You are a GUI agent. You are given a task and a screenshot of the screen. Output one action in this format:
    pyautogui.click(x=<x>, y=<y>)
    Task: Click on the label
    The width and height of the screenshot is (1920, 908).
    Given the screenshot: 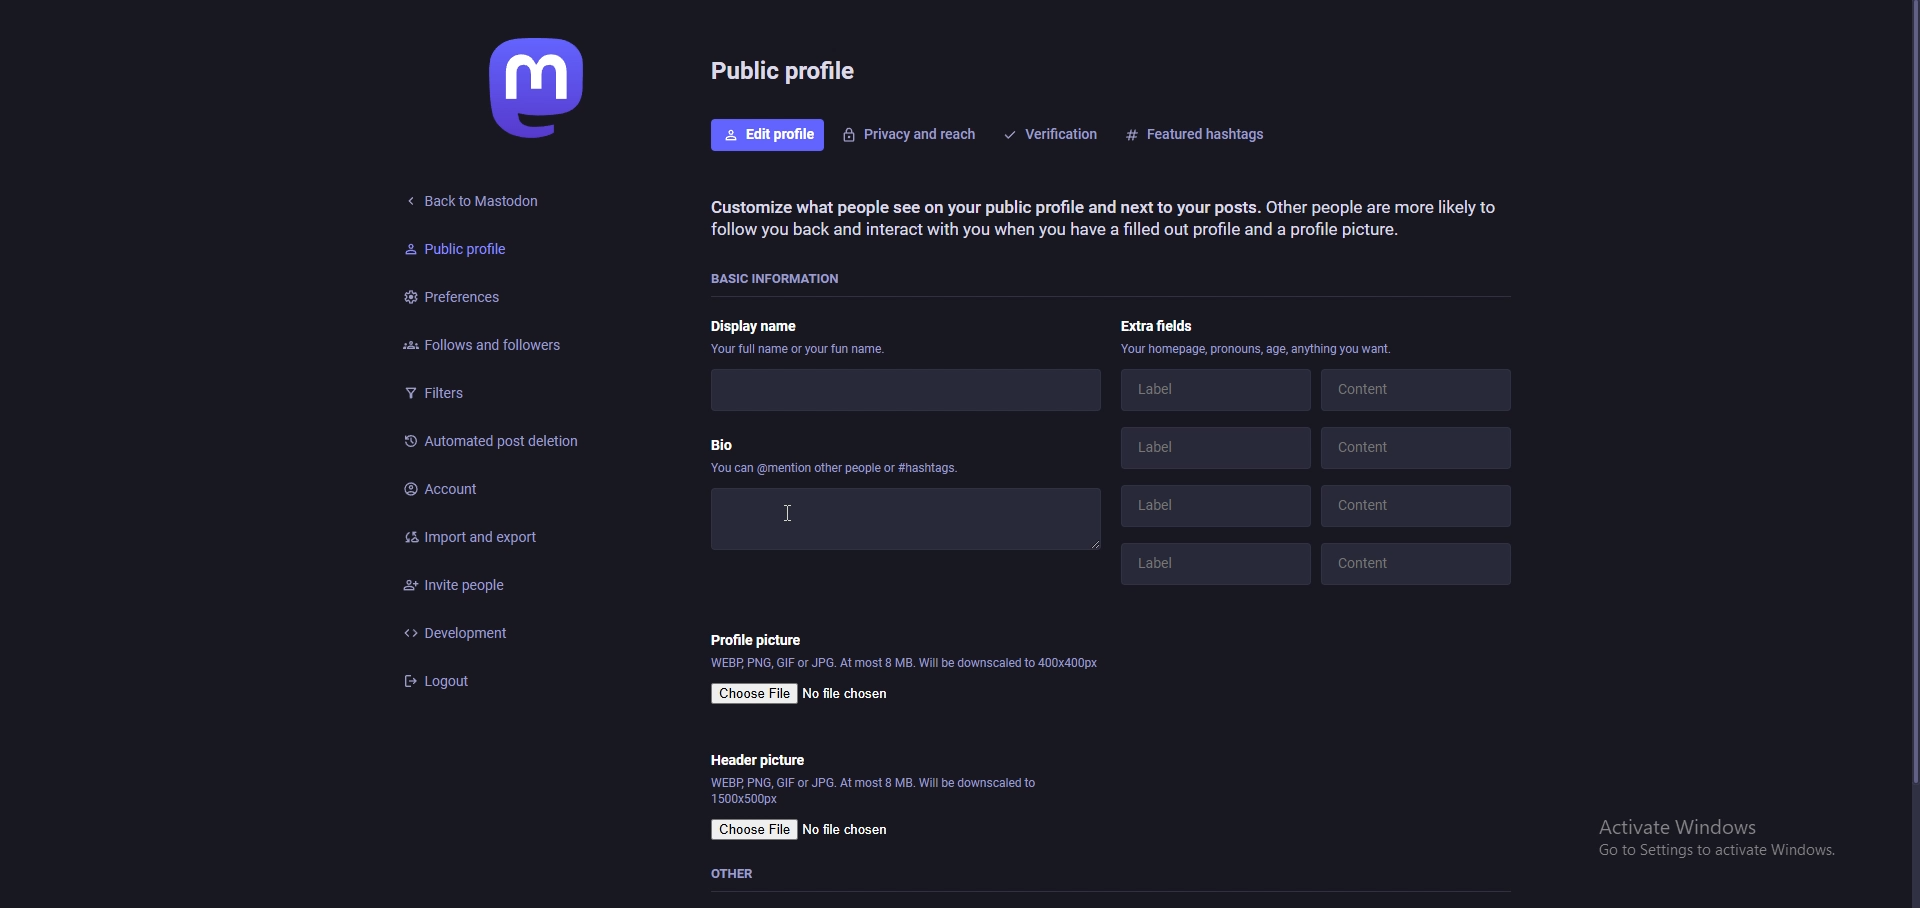 What is the action you would take?
    pyautogui.click(x=1216, y=389)
    